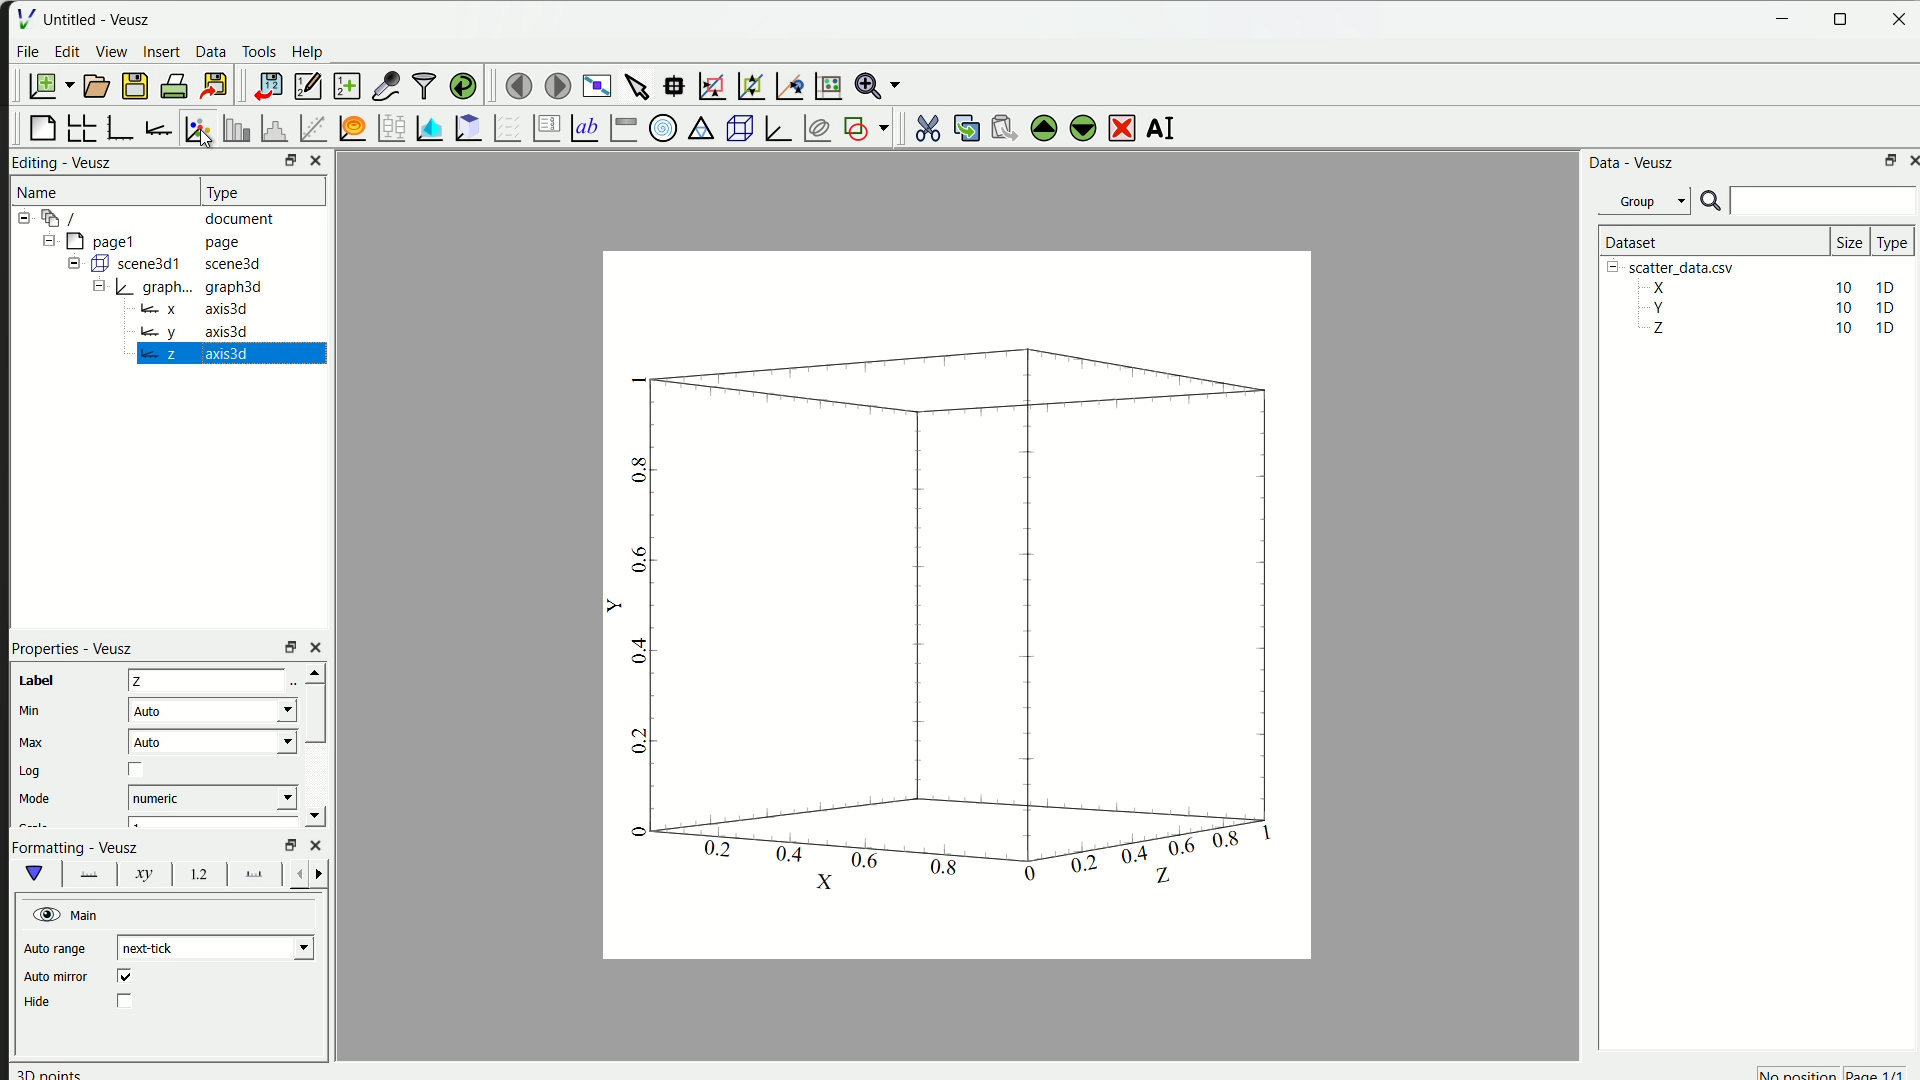 The height and width of the screenshot is (1080, 1920). What do you see at coordinates (319, 817) in the screenshot?
I see `down` at bounding box center [319, 817].